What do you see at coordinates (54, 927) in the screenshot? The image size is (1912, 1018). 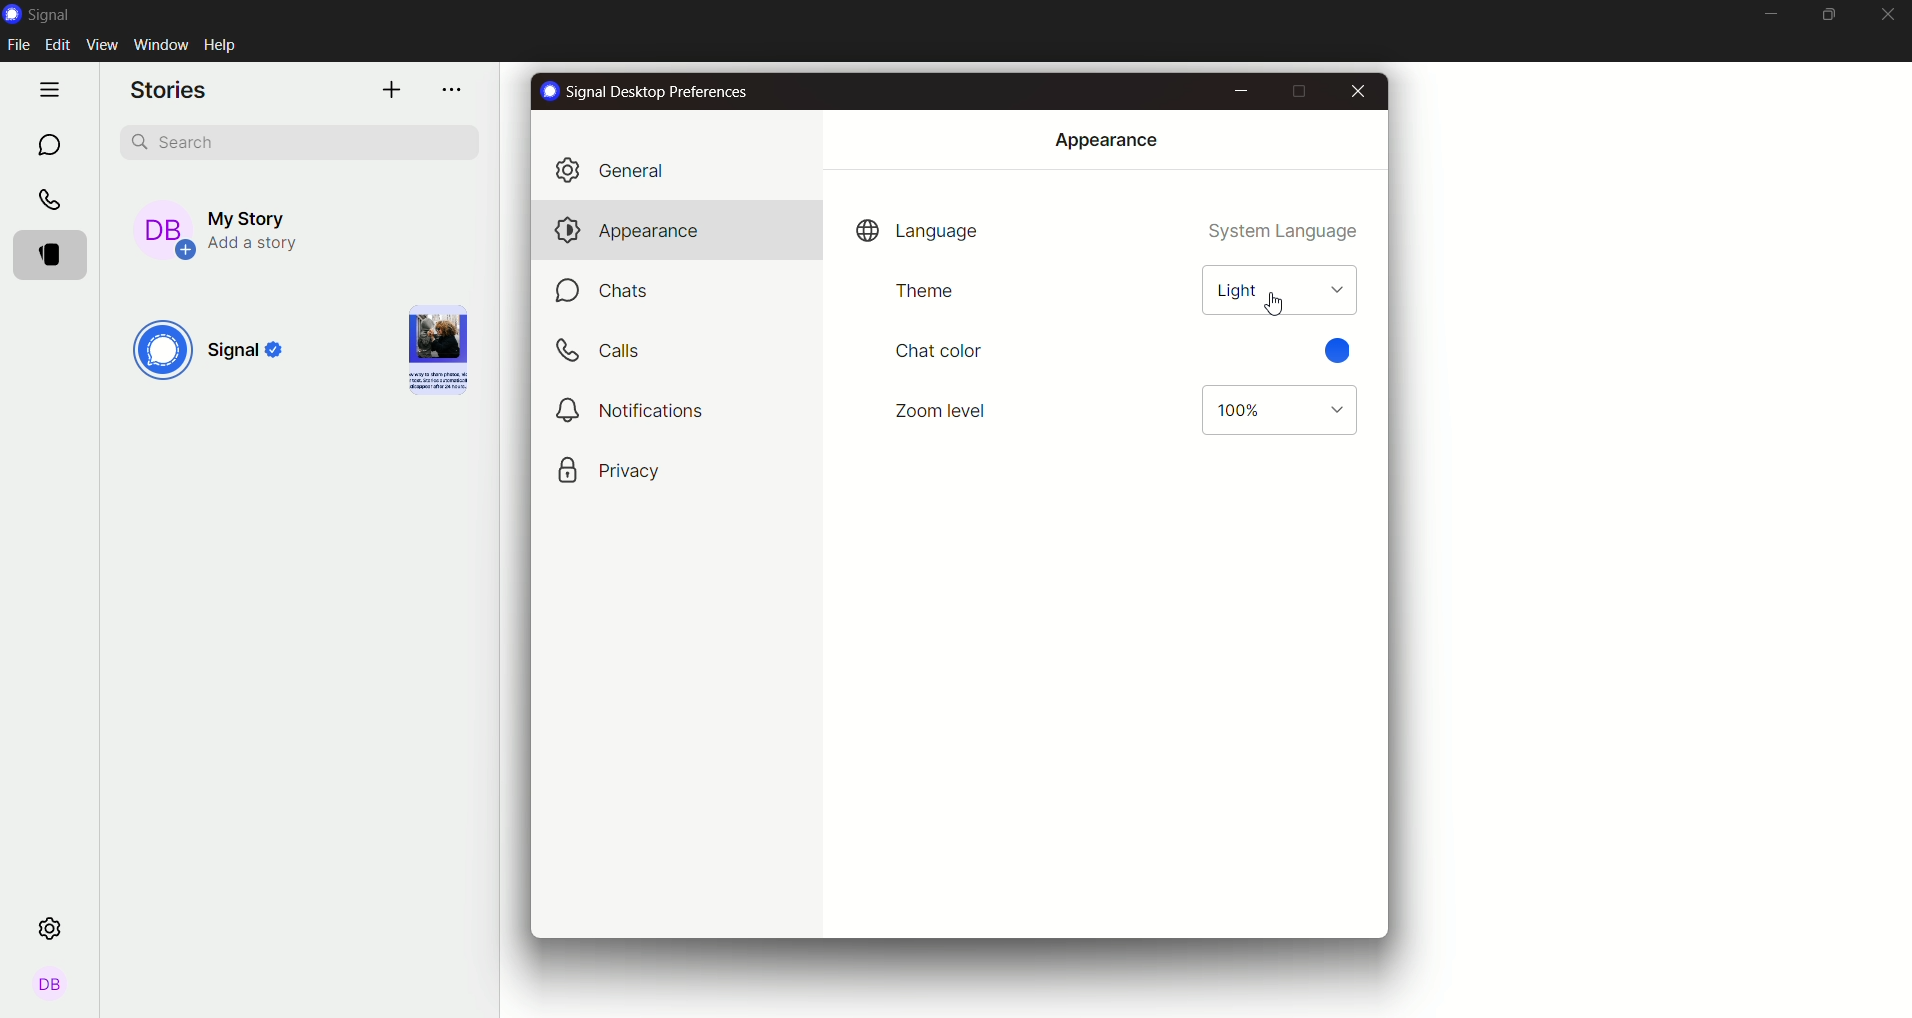 I see `settings` at bounding box center [54, 927].